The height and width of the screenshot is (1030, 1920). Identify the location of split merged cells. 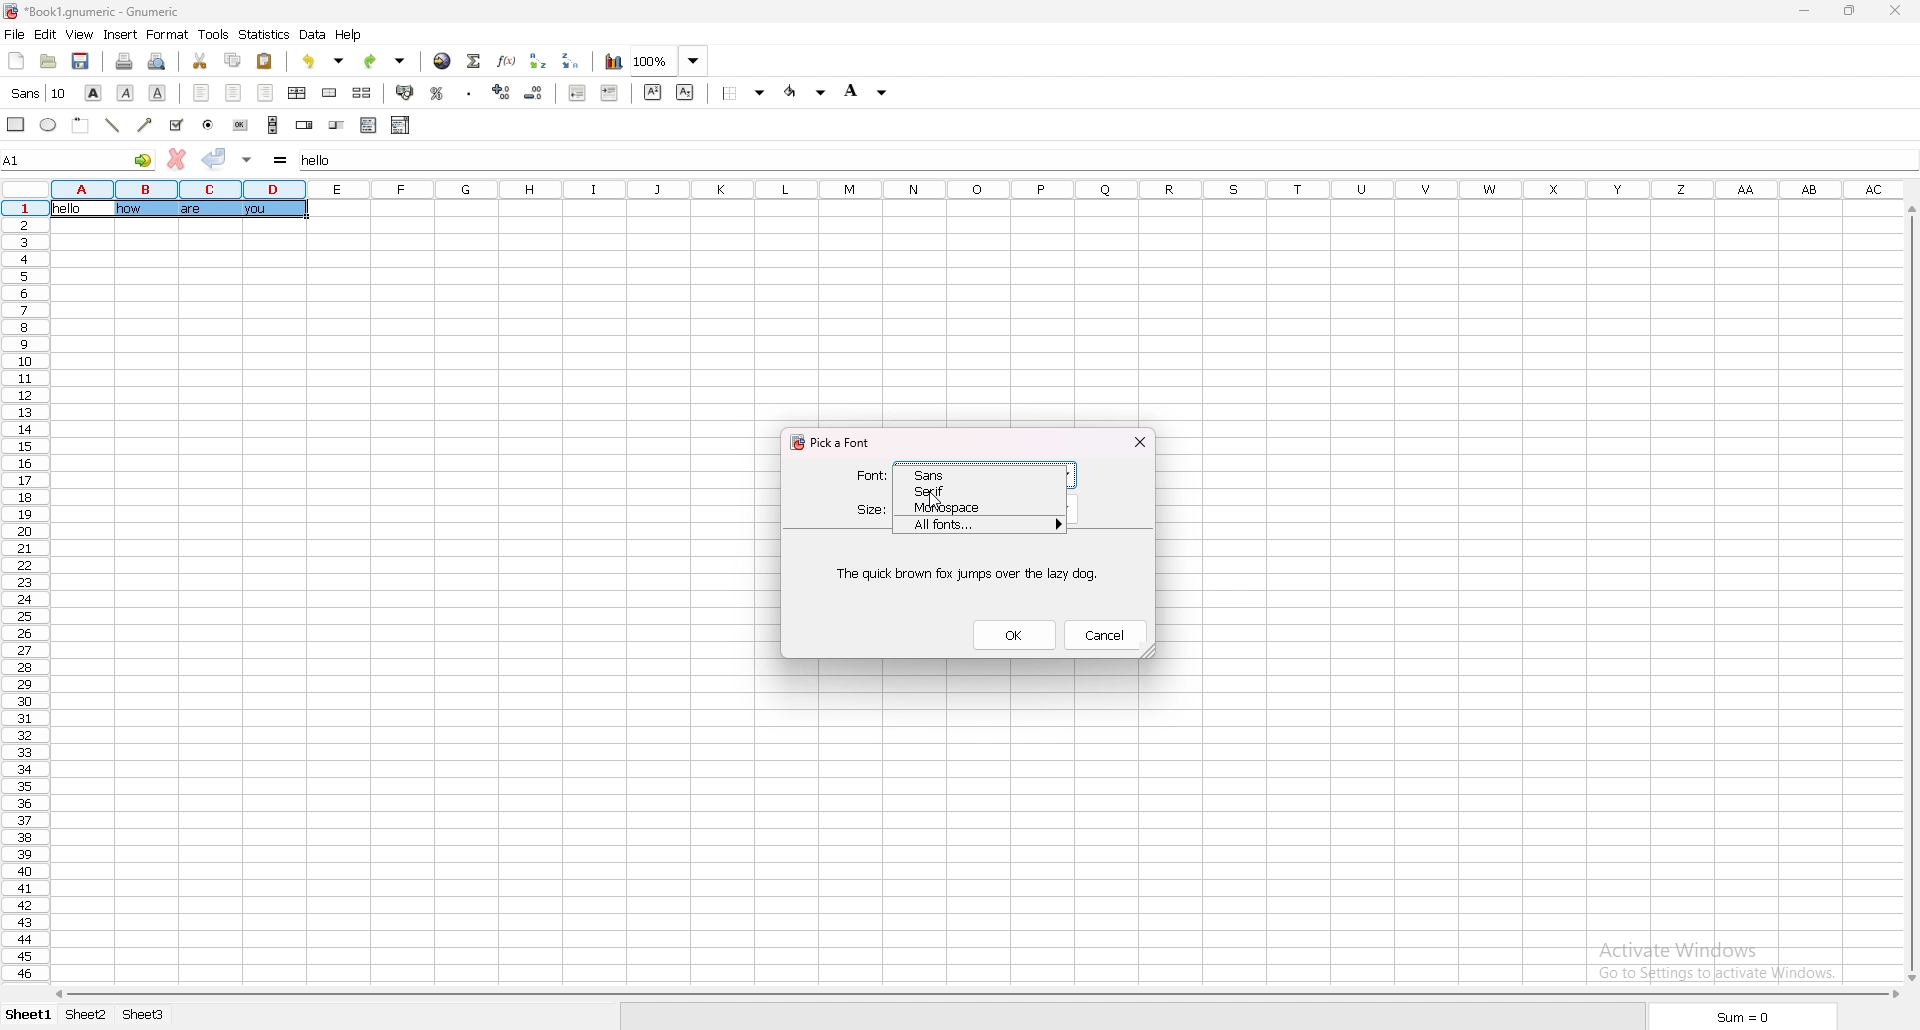
(362, 93).